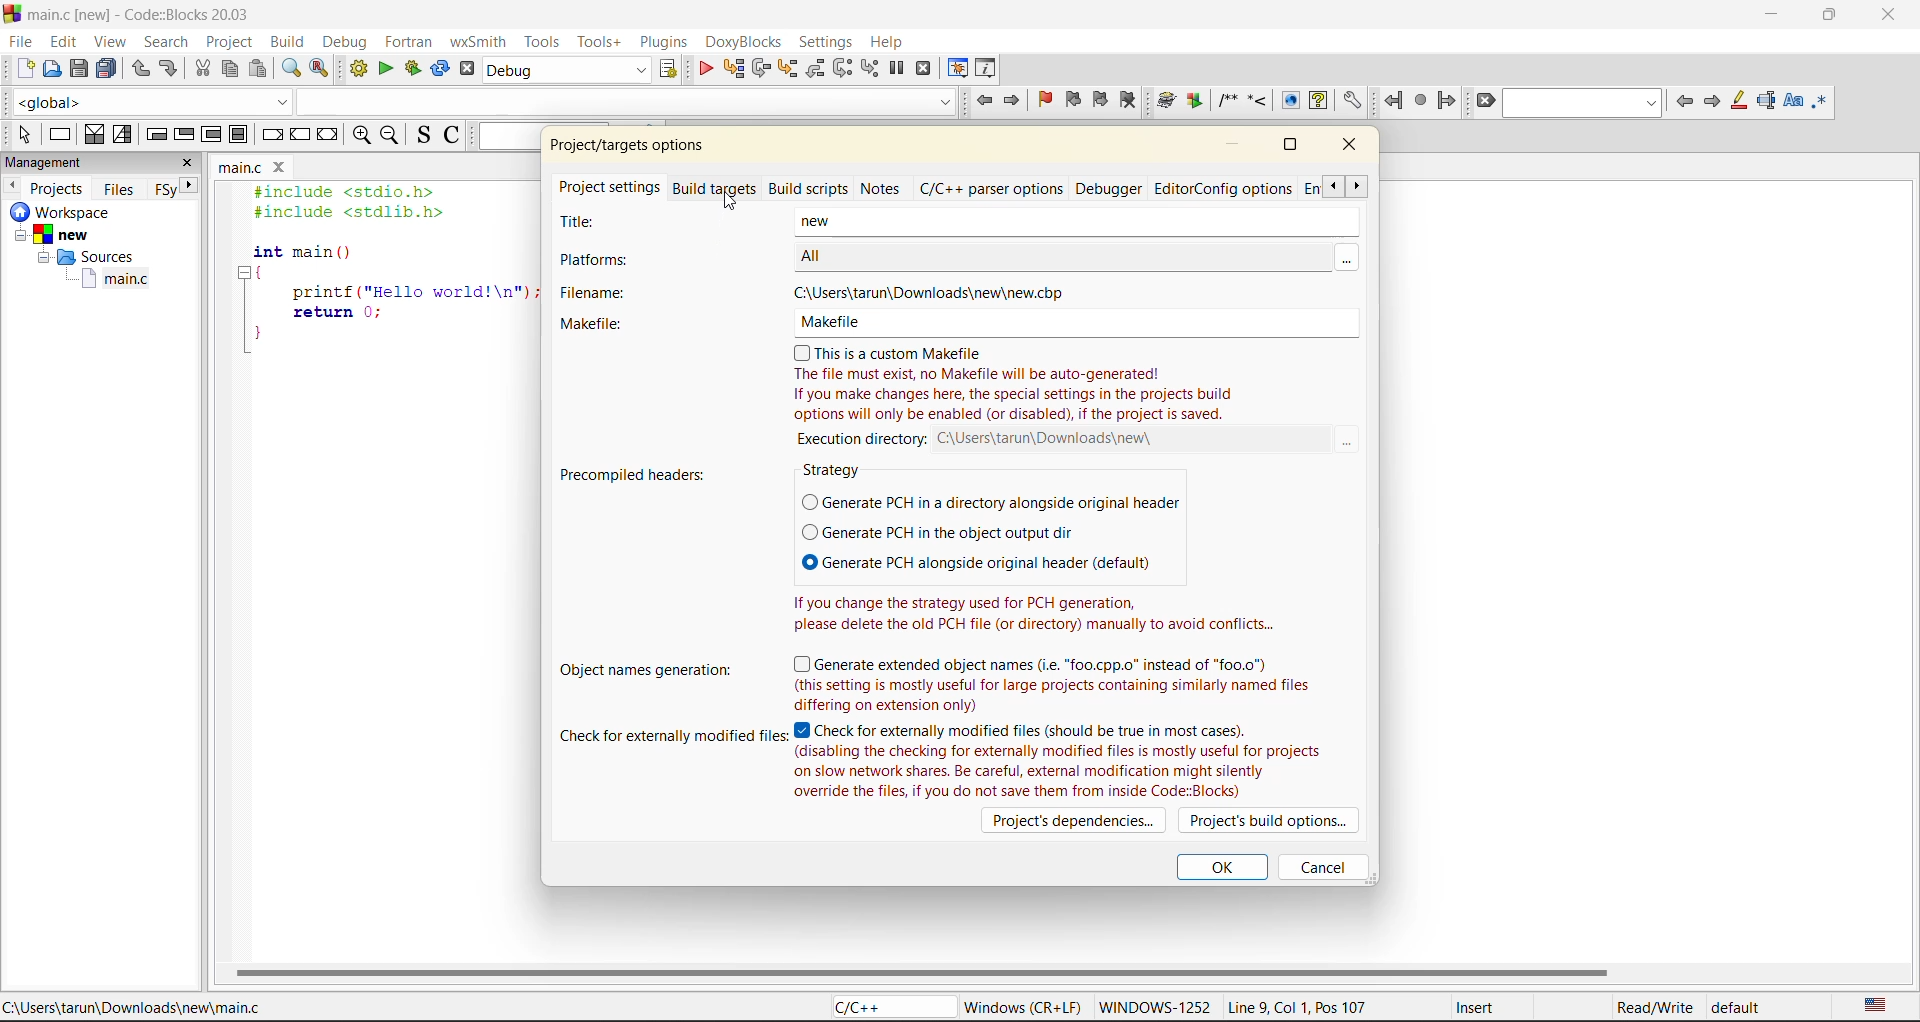 This screenshot has height=1022, width=1920. Describe the element at coordinates (1215, 867) in the screenshot. I see `ok` at that location.